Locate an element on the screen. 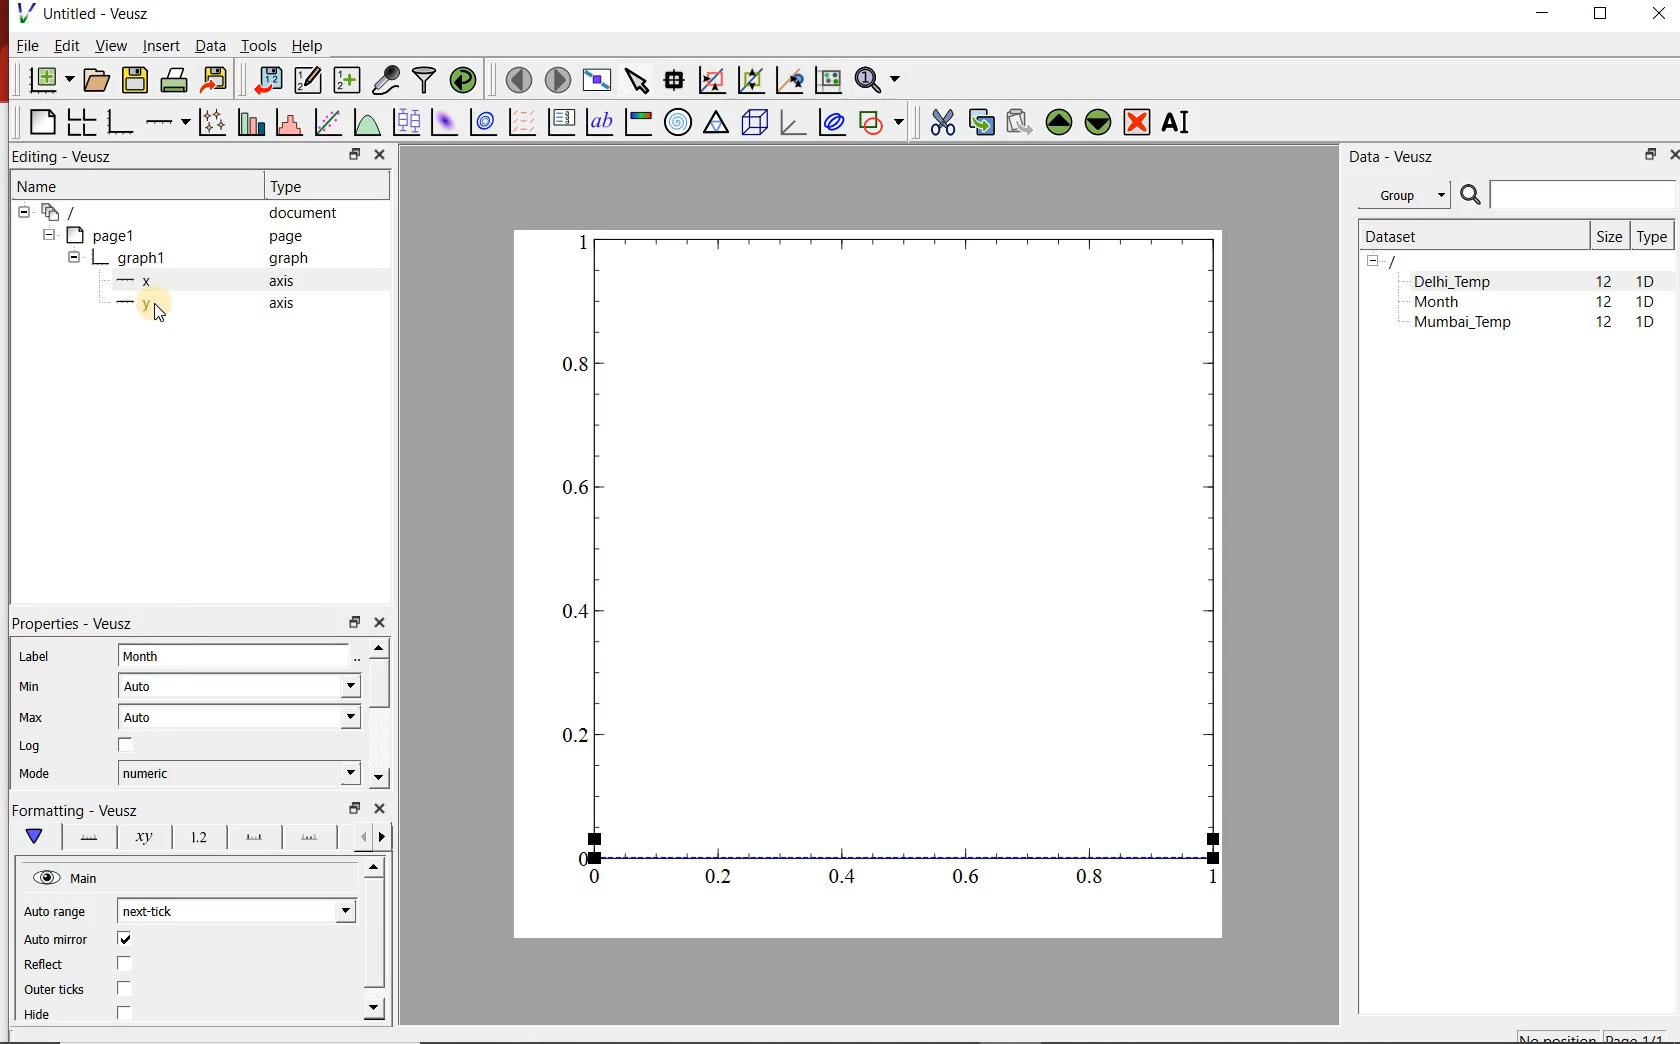  Type is located at coordinates (295, 186).